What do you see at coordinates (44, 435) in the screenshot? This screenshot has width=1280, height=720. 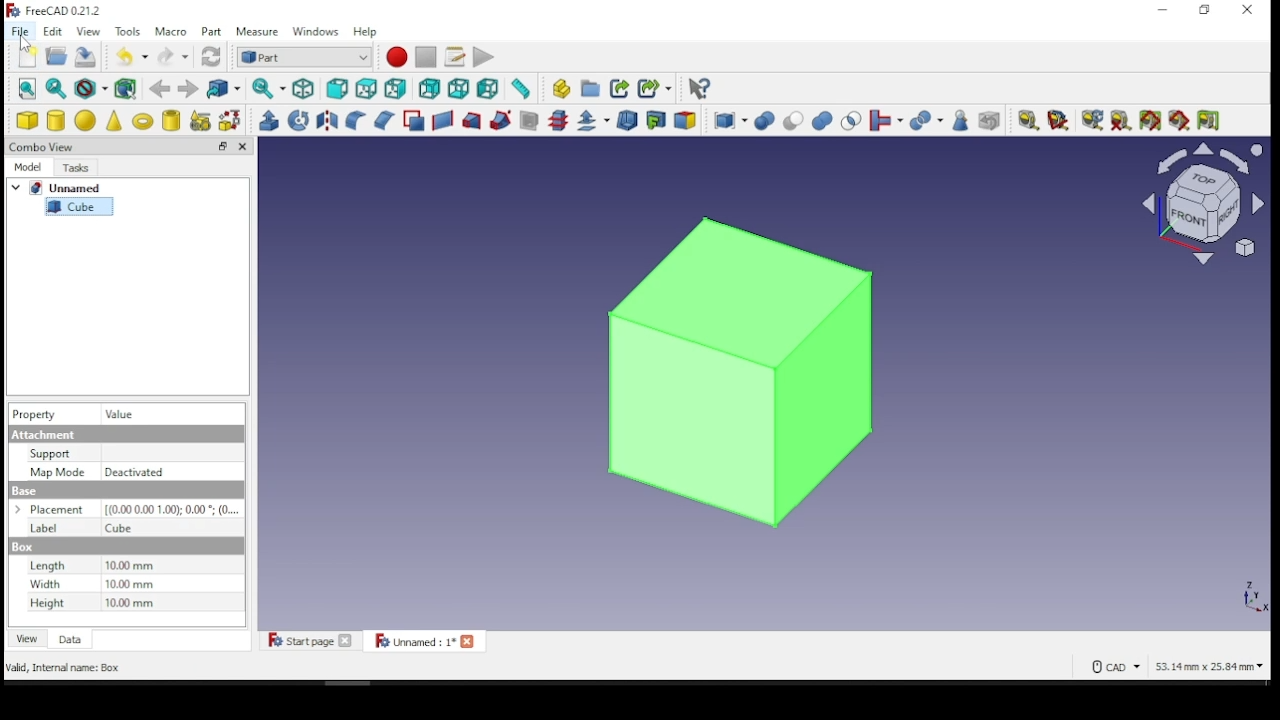 I see `Attachment` at bounding box center [44, 435].